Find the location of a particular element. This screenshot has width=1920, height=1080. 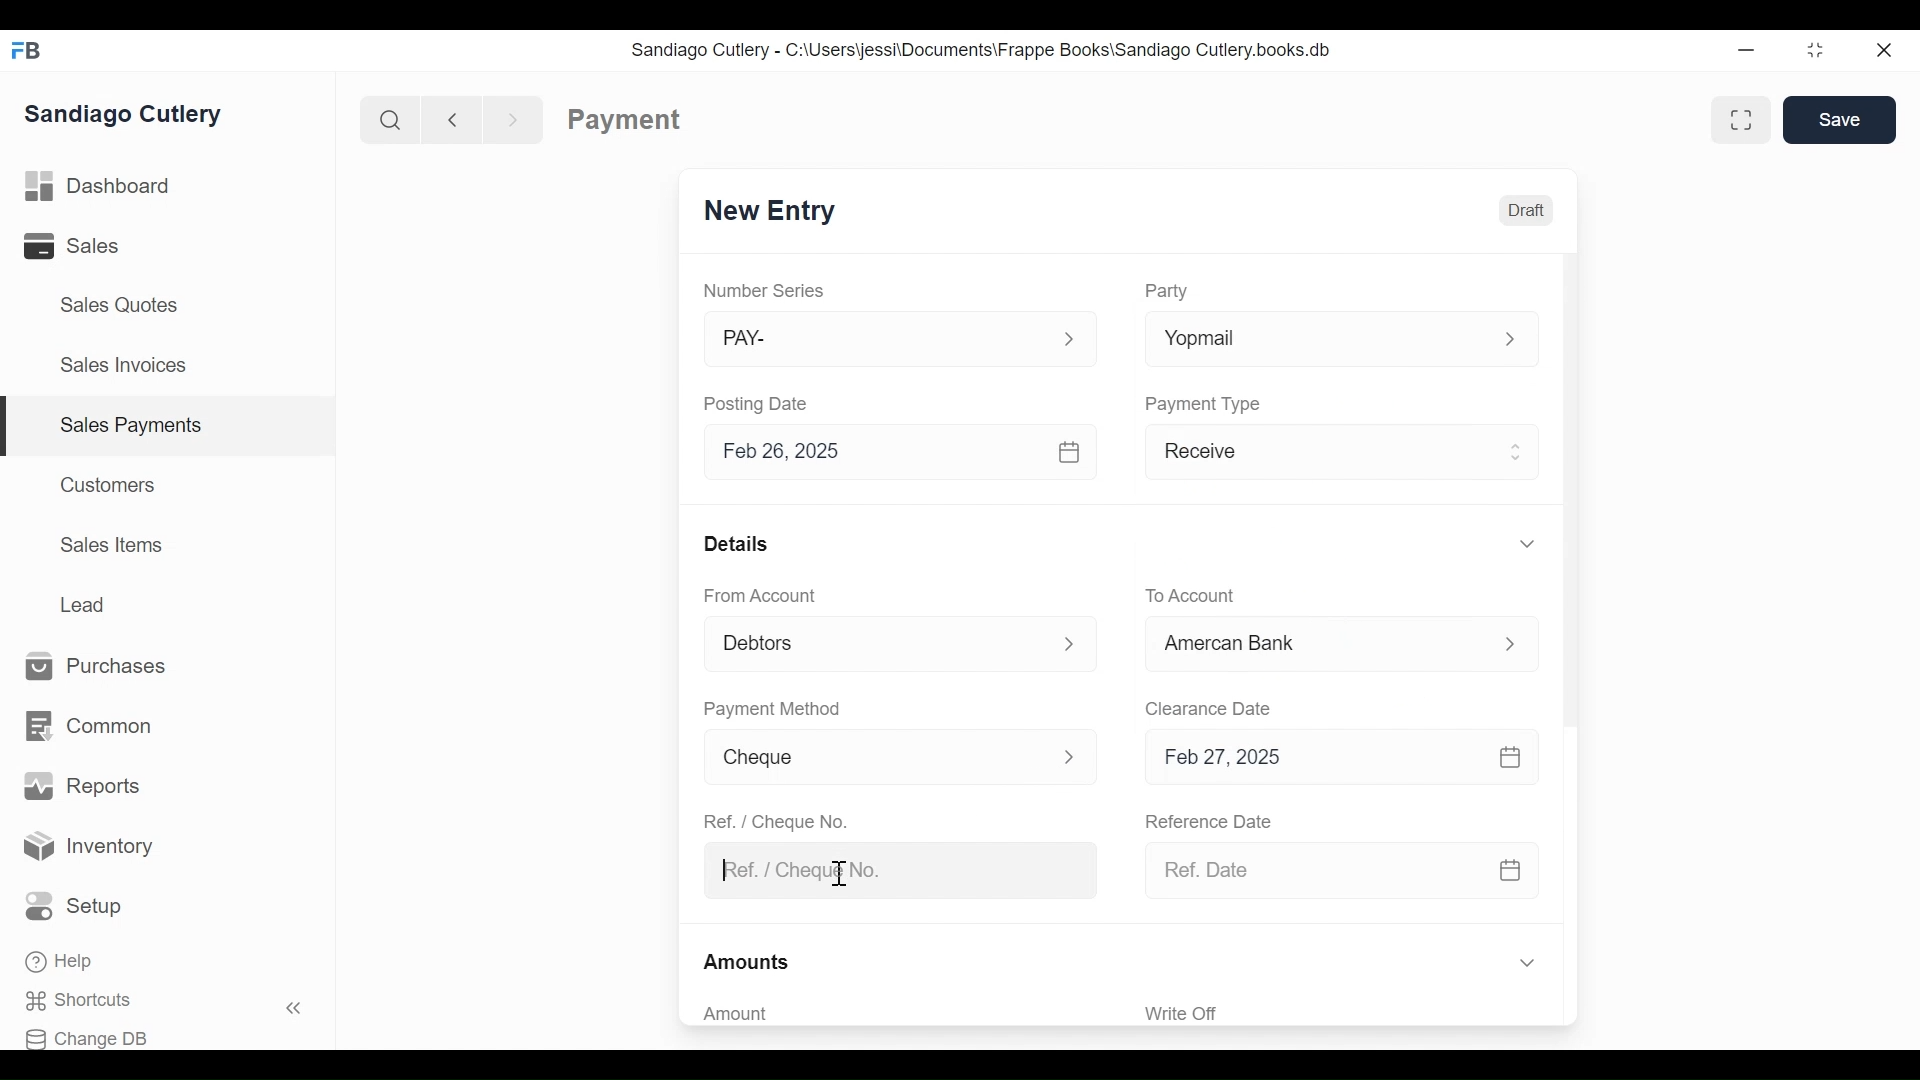

Navigate forward is located at coordinates (514, 118).